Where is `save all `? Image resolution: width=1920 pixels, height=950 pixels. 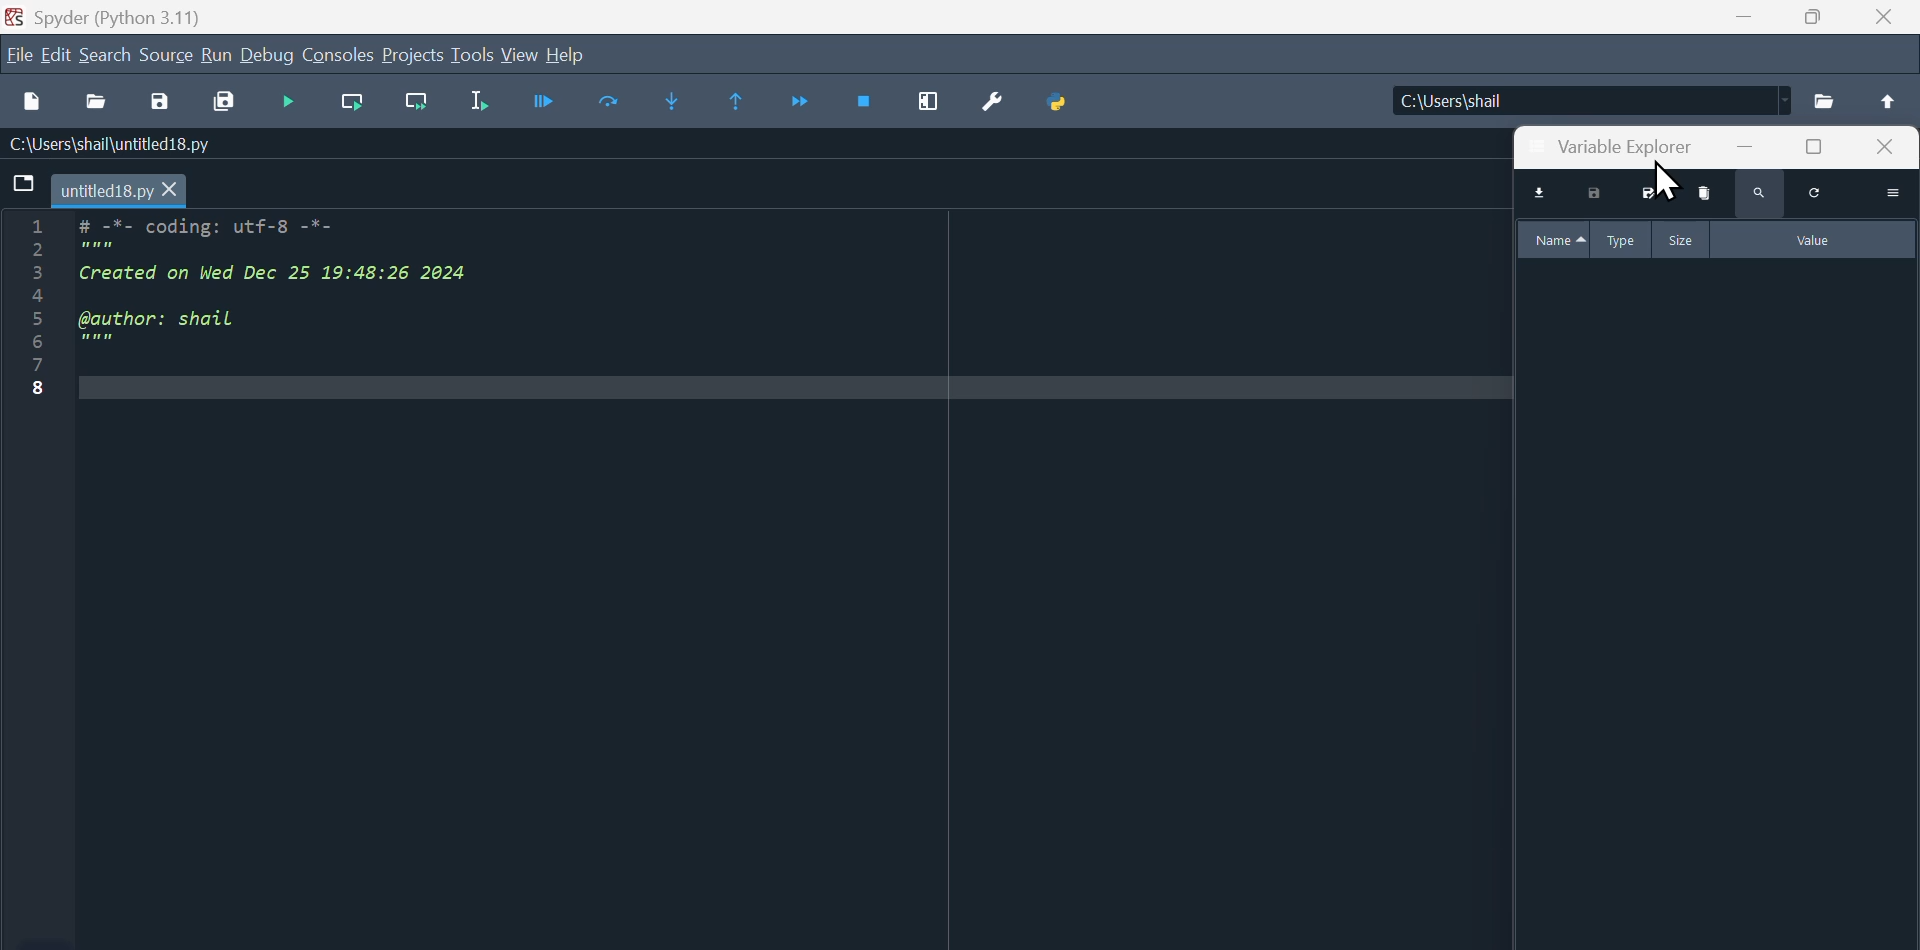 save all  is located at coordinates (1658, 195).